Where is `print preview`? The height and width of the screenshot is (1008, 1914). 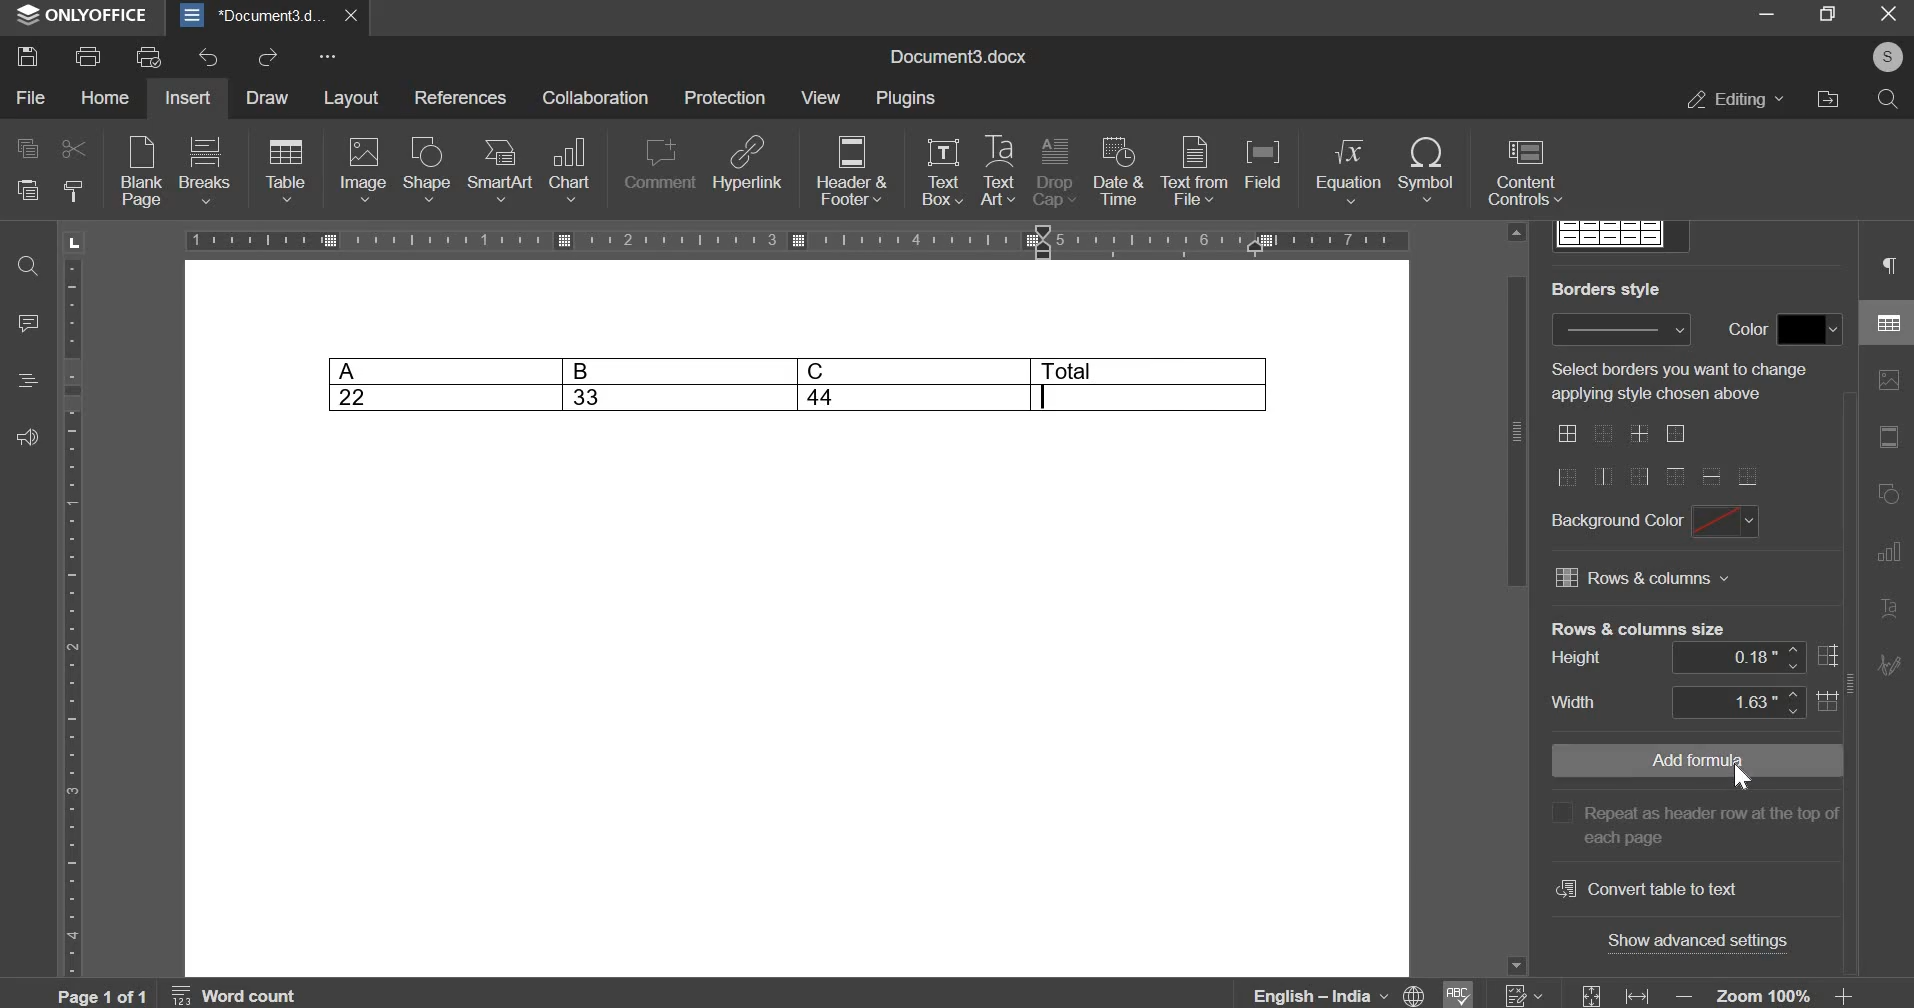
print preview is located at coordinates (151, 55).